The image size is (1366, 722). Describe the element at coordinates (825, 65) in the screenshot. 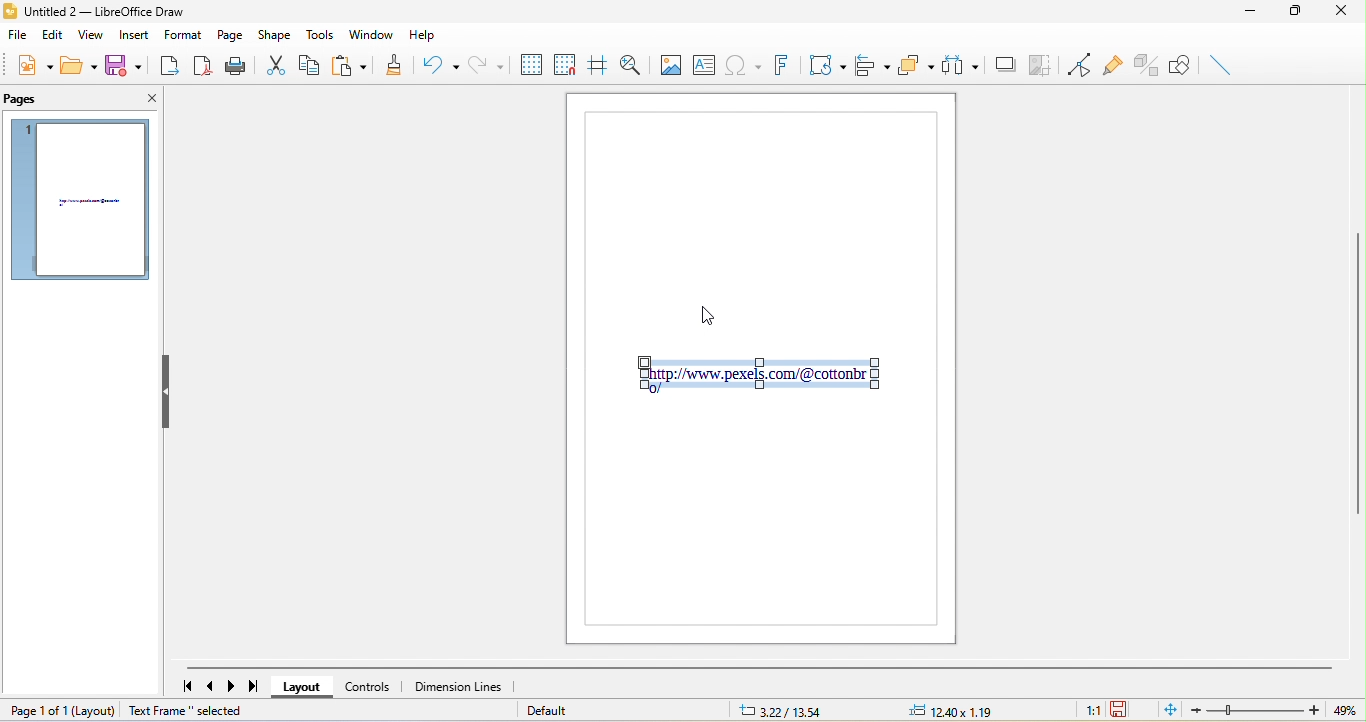

I see `transformation` at that location.